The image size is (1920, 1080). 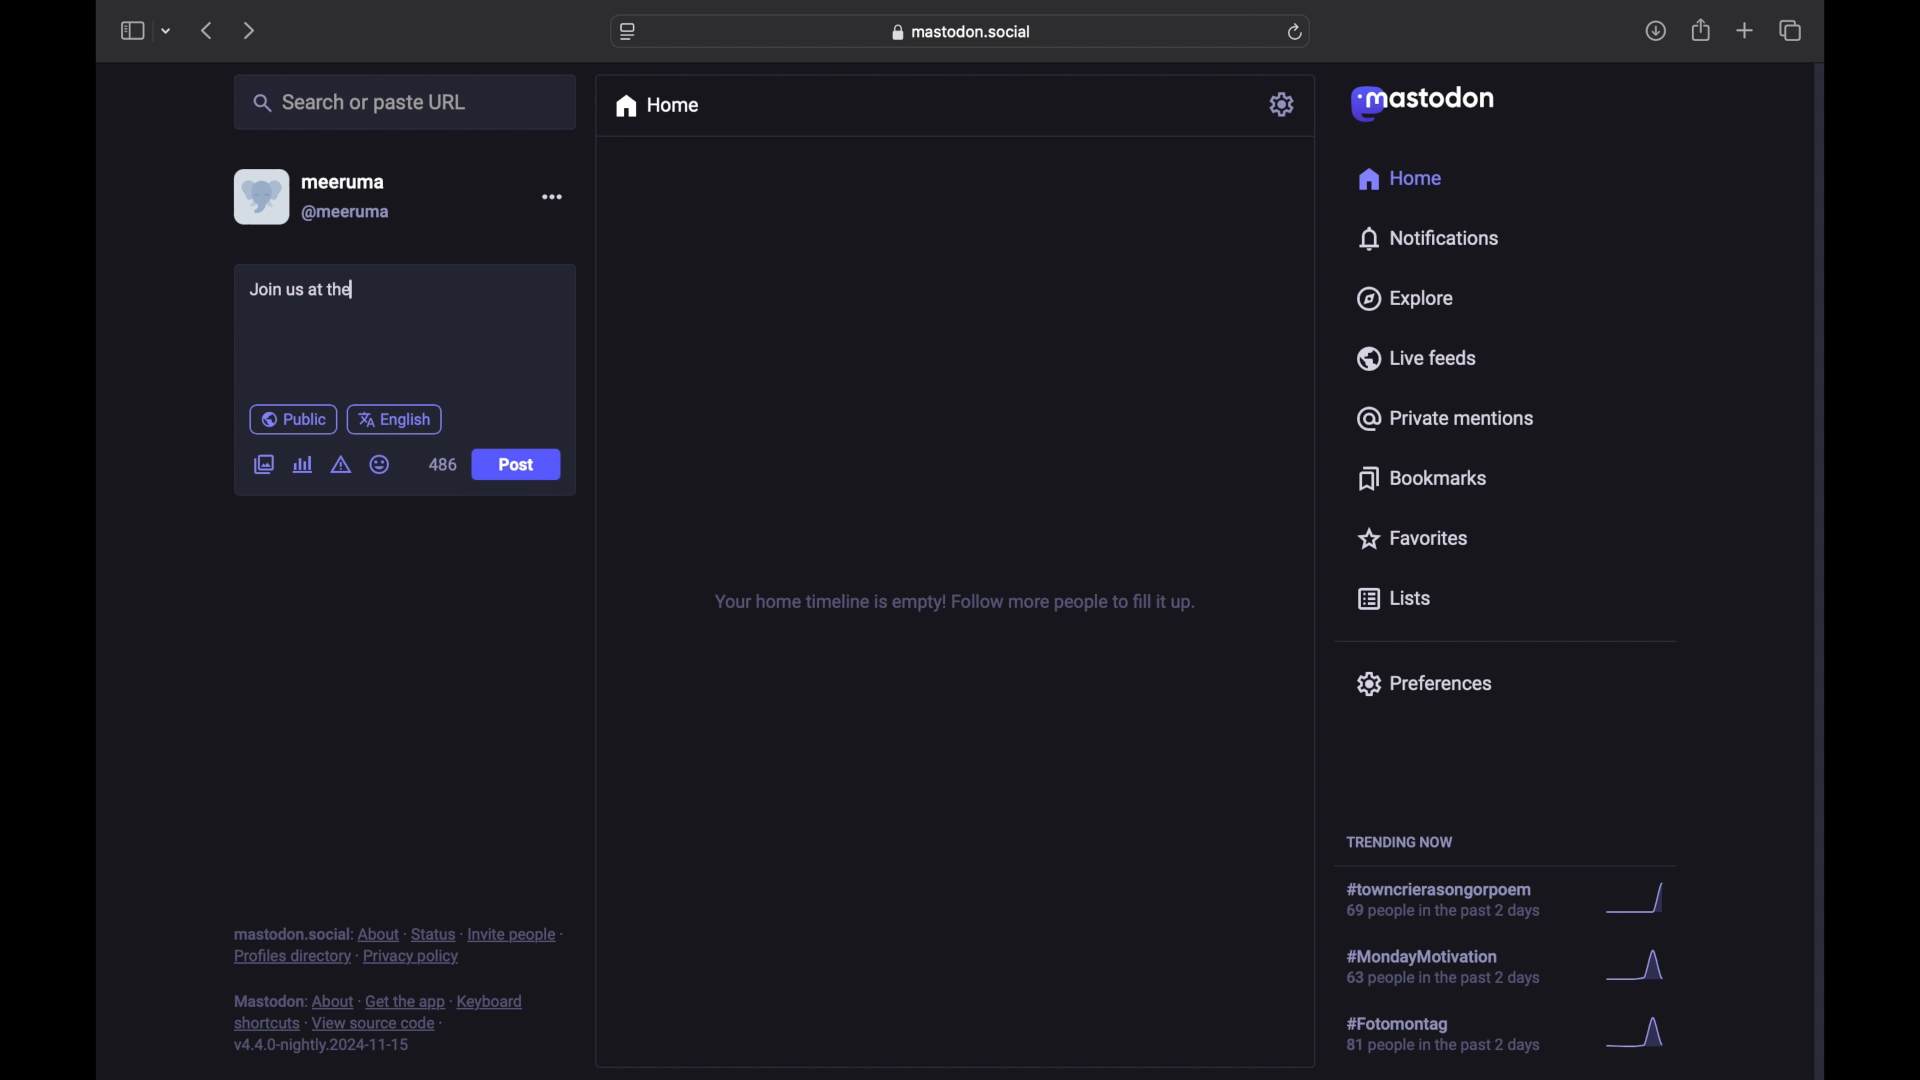 I want to click on favorites, so click(x=1411, y=538).